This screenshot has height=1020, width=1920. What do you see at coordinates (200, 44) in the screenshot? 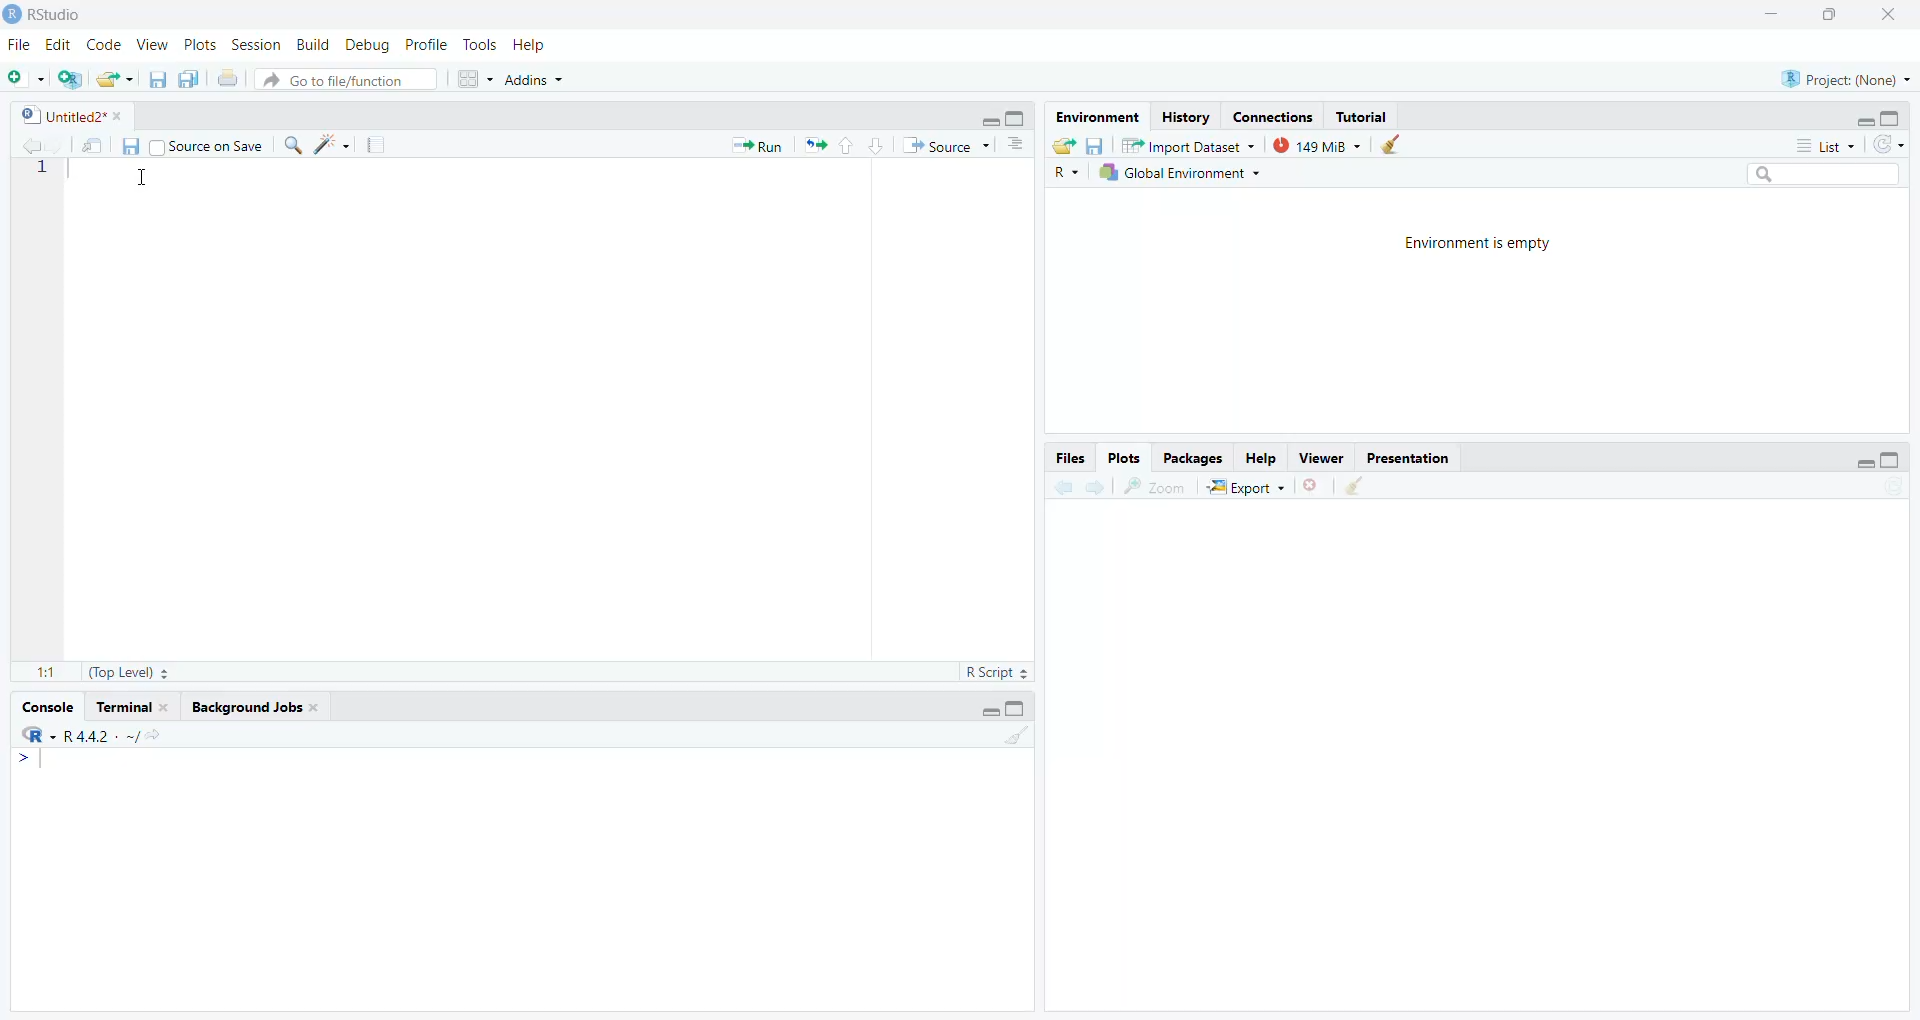
I see `Plots` at bounding box center [200, 44].